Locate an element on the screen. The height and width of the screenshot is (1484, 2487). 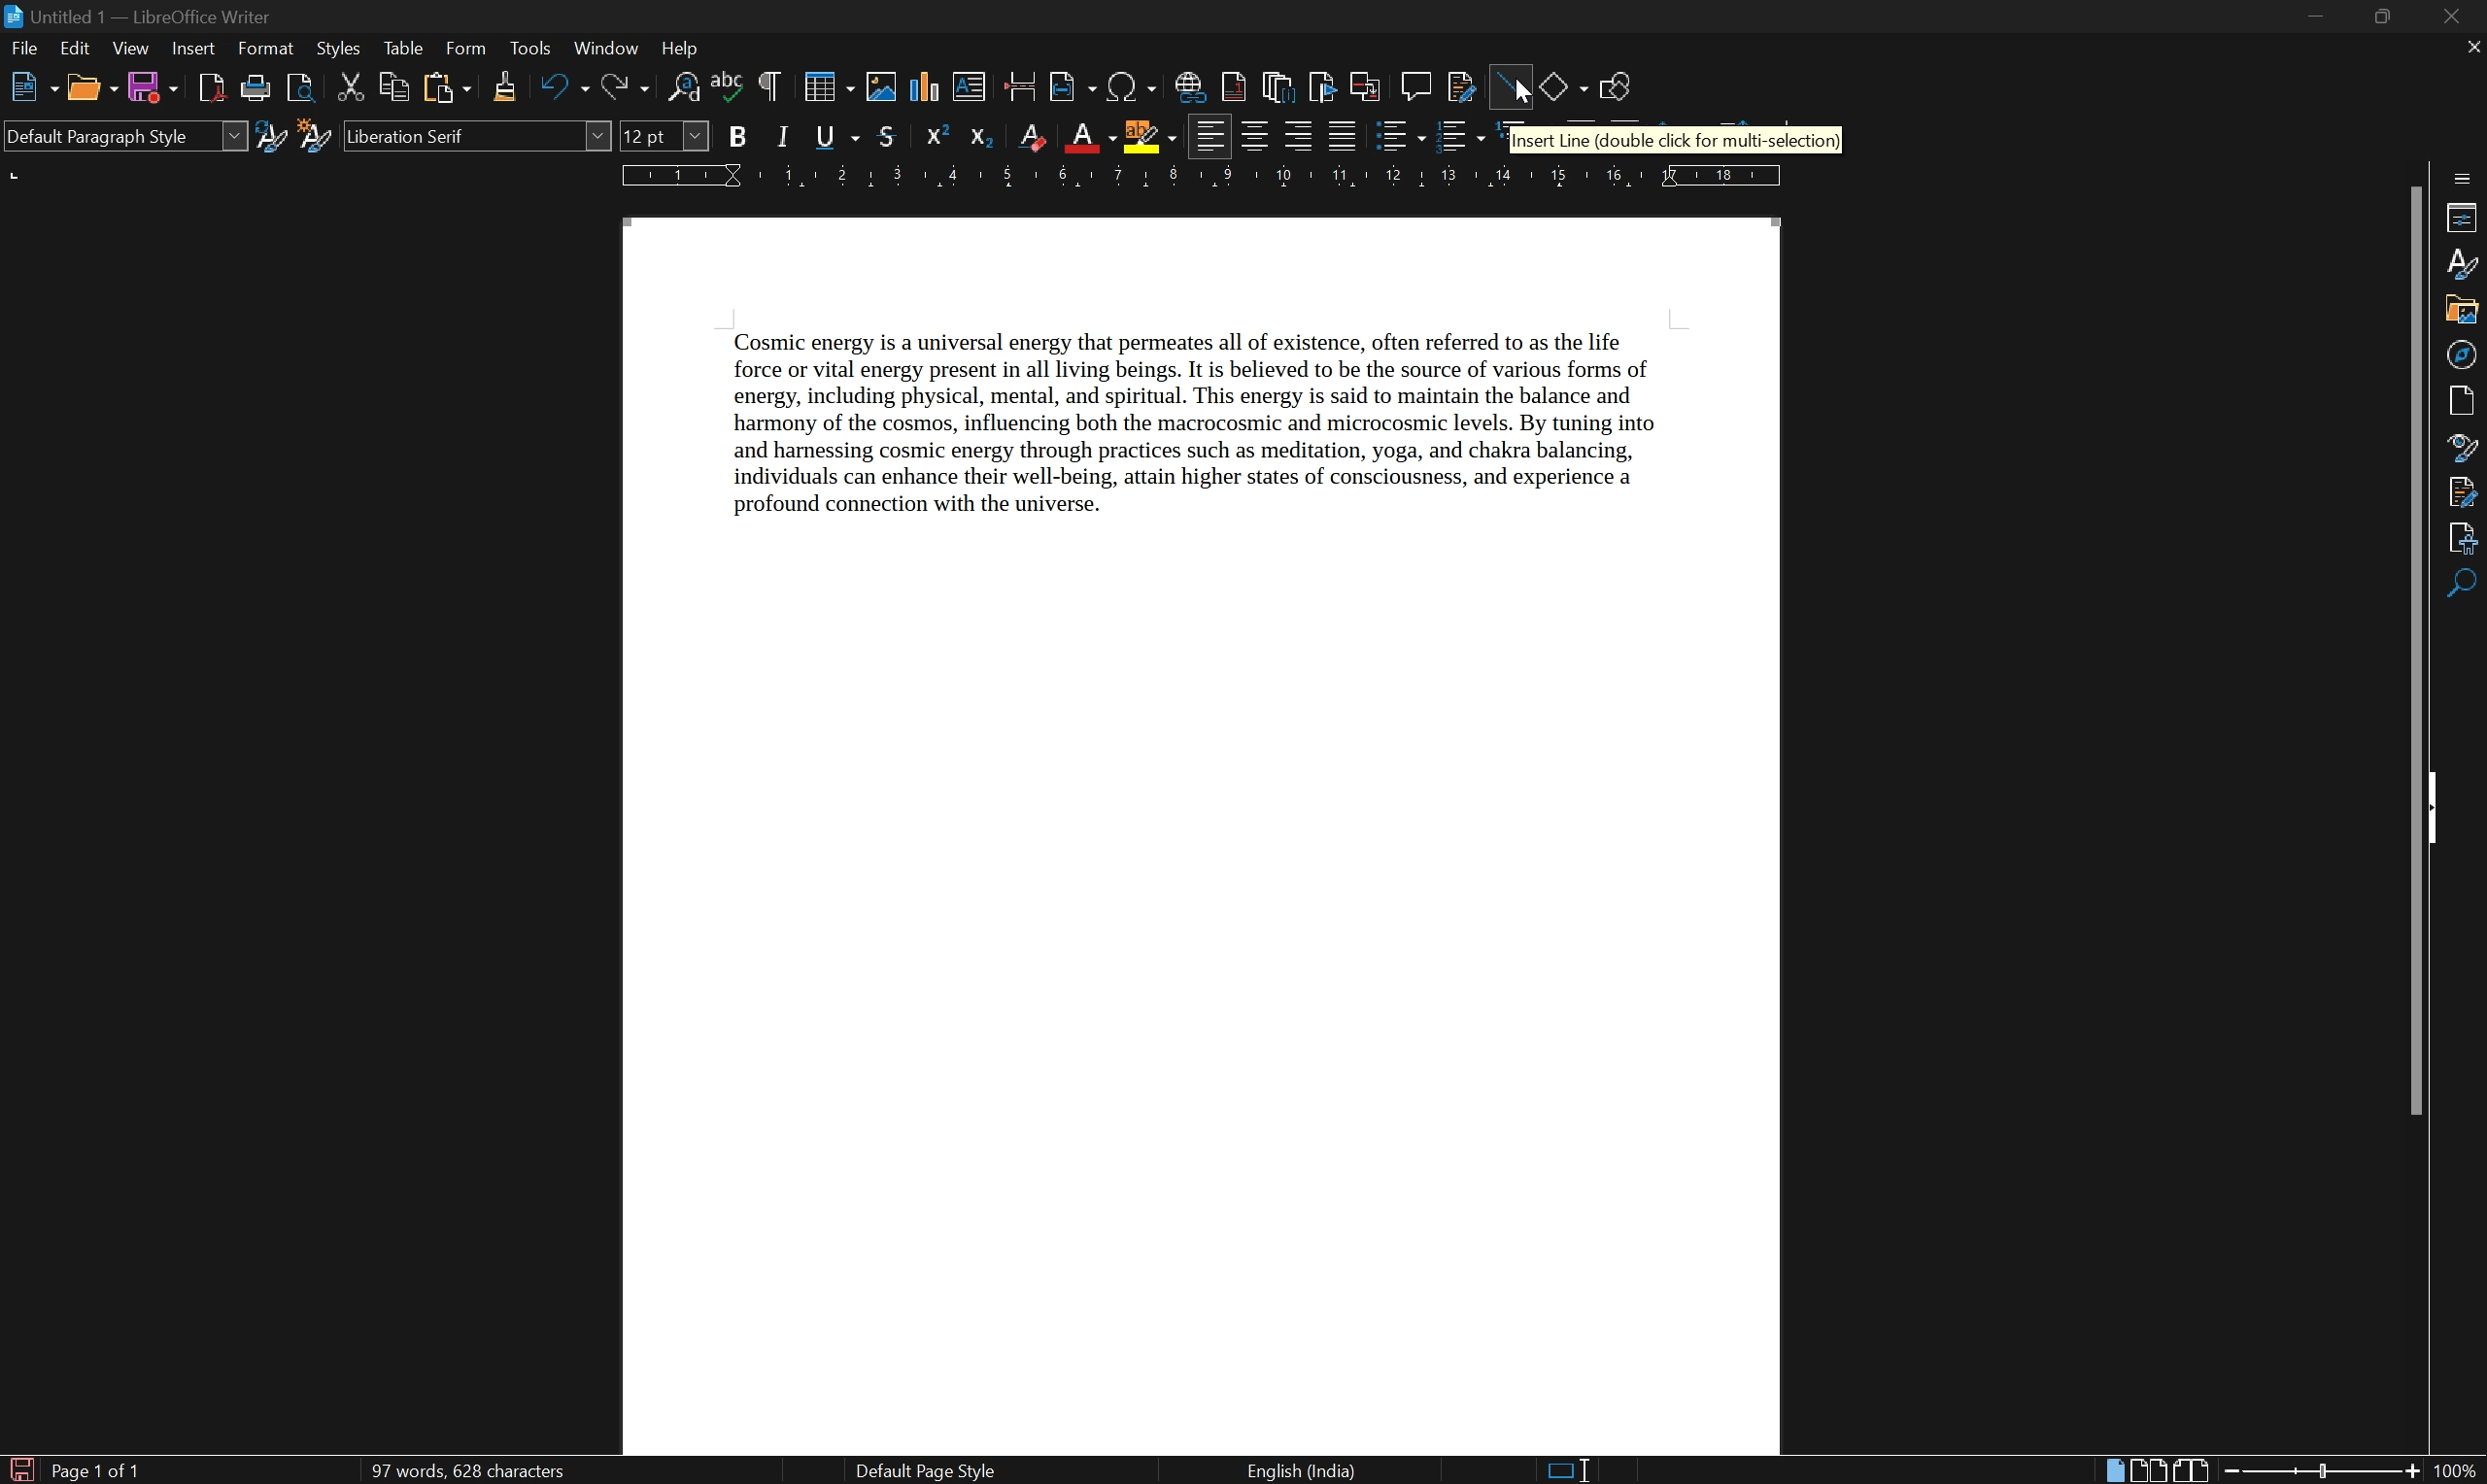
insert is located at coordinates (193, 50).